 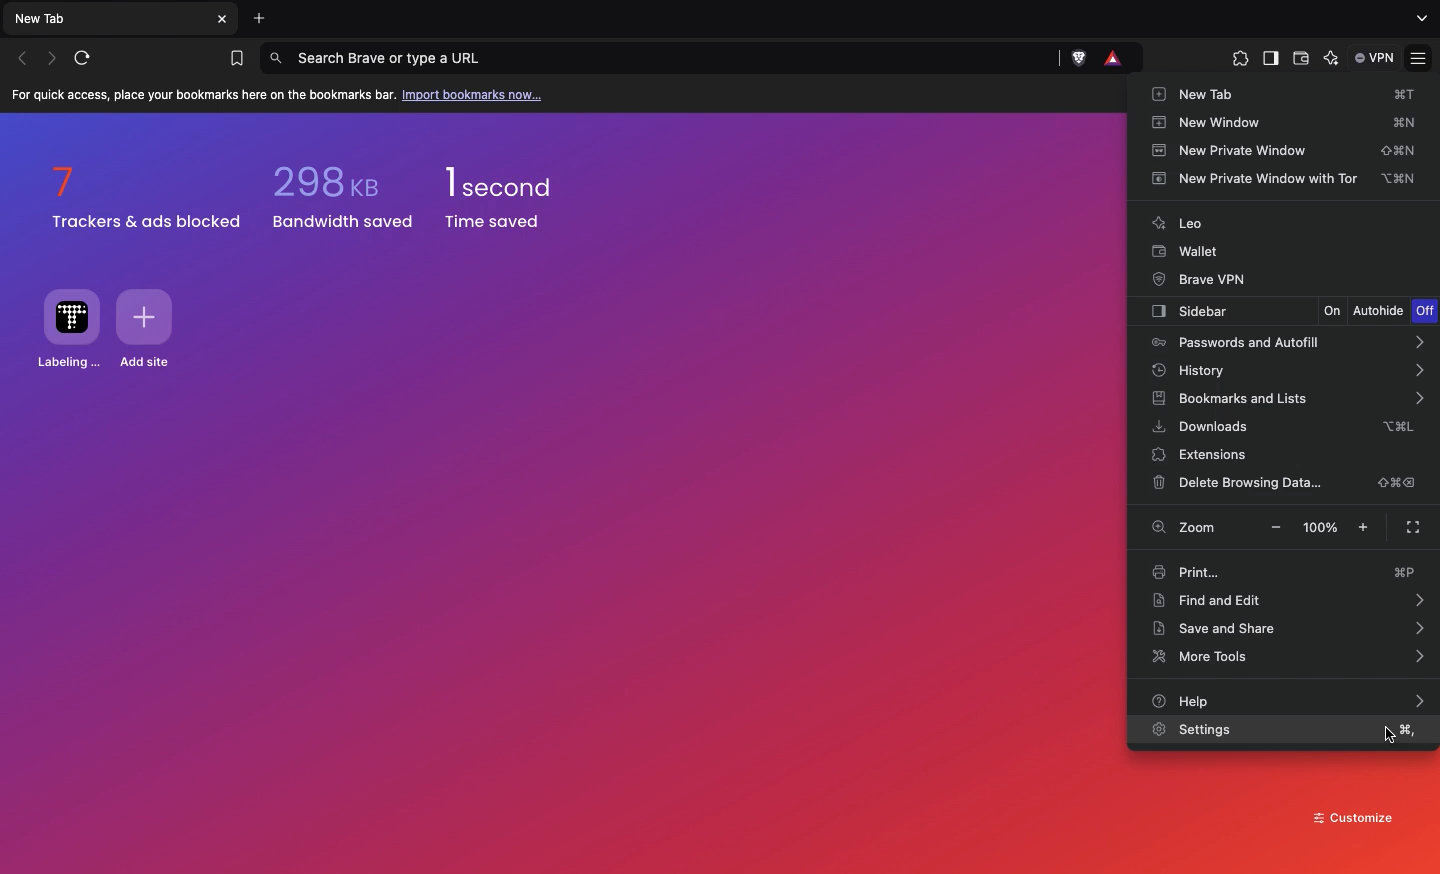 What do you see at coordinates (1331, 59) in the screenshot?
I see `leo AI` at bounding box center [1331, 59].